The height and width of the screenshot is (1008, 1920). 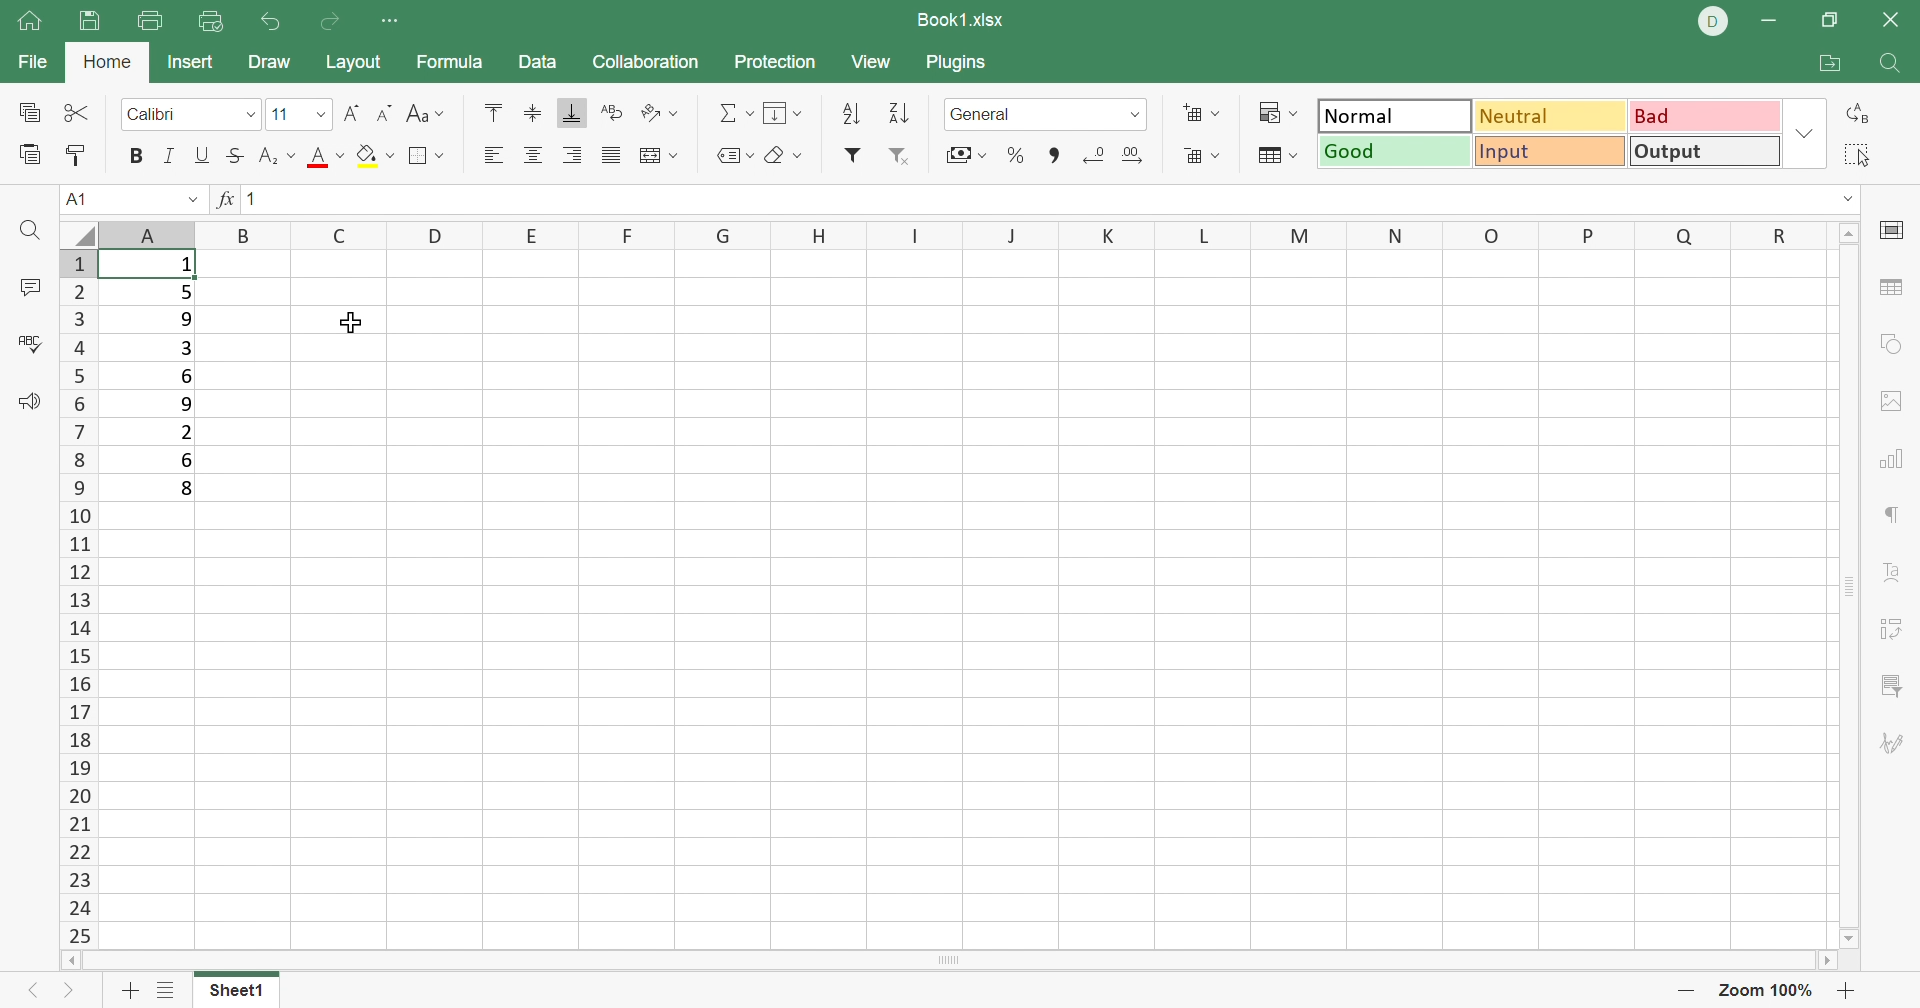 What do you see at coordinates (610, 156) in the screenshot?
I see `Justified` at bounding box center [610, 156].